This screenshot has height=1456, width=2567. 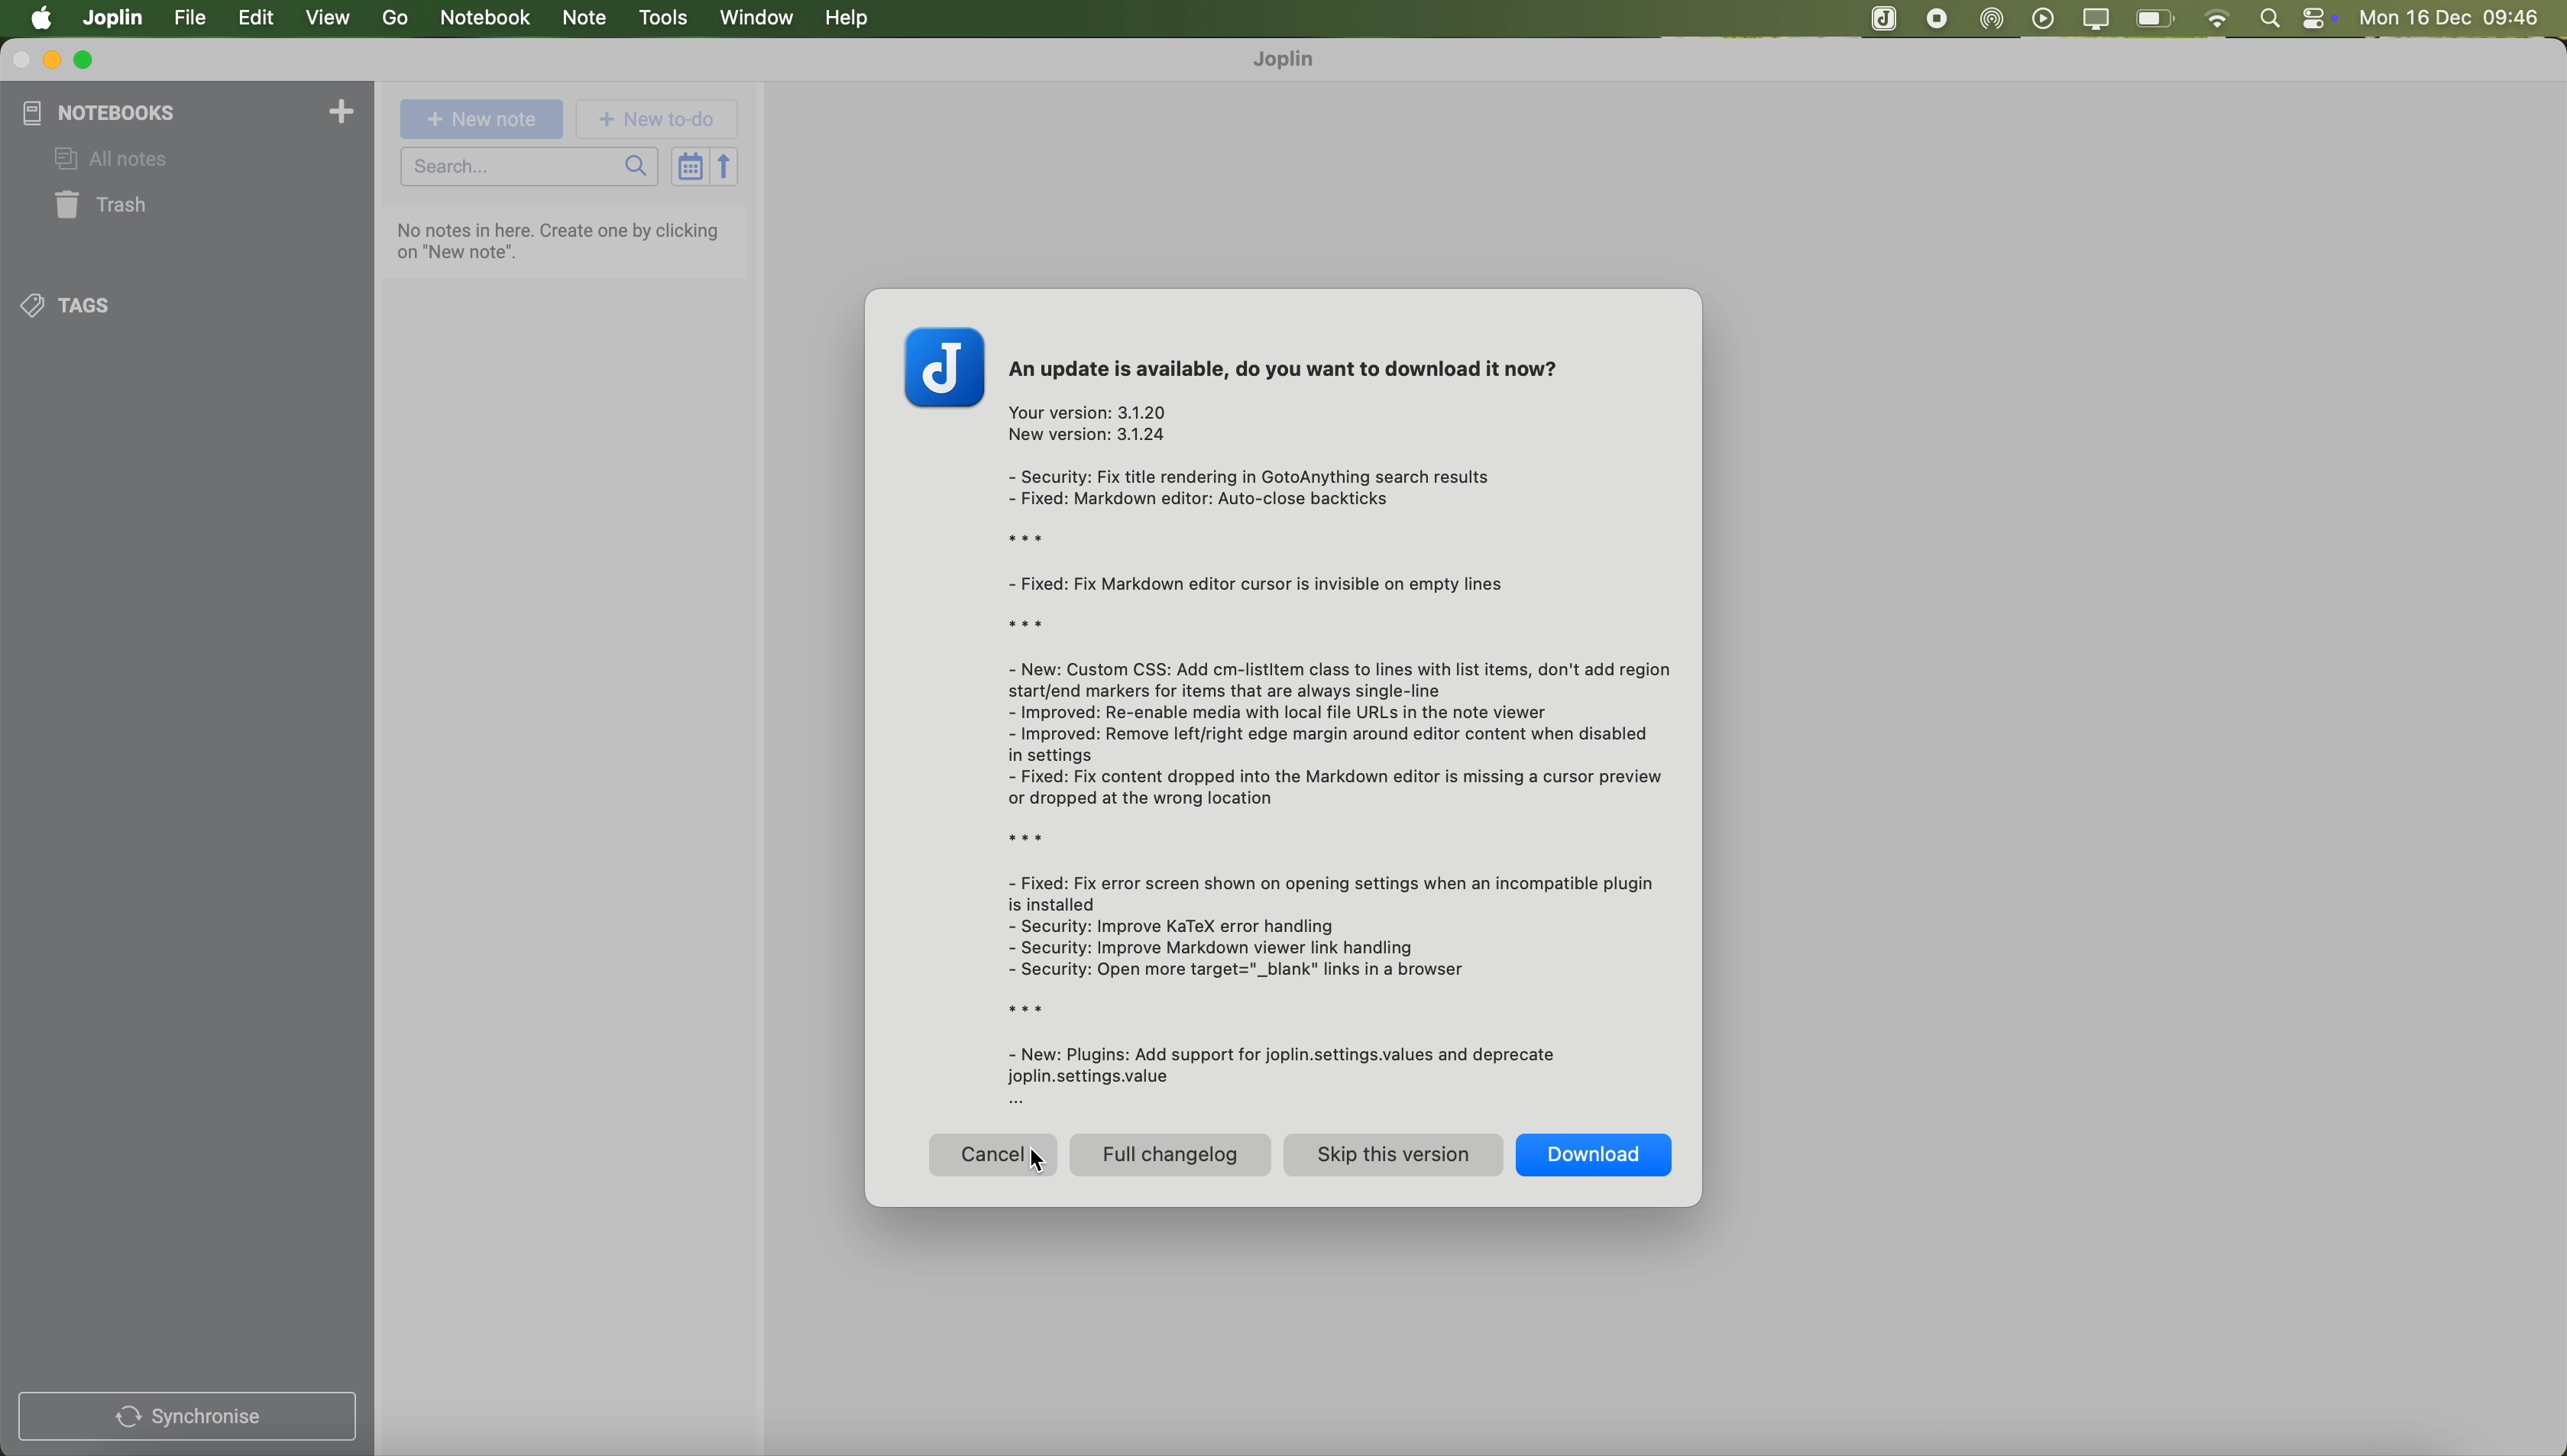 I want to click on go, so click(x=395, y=19).